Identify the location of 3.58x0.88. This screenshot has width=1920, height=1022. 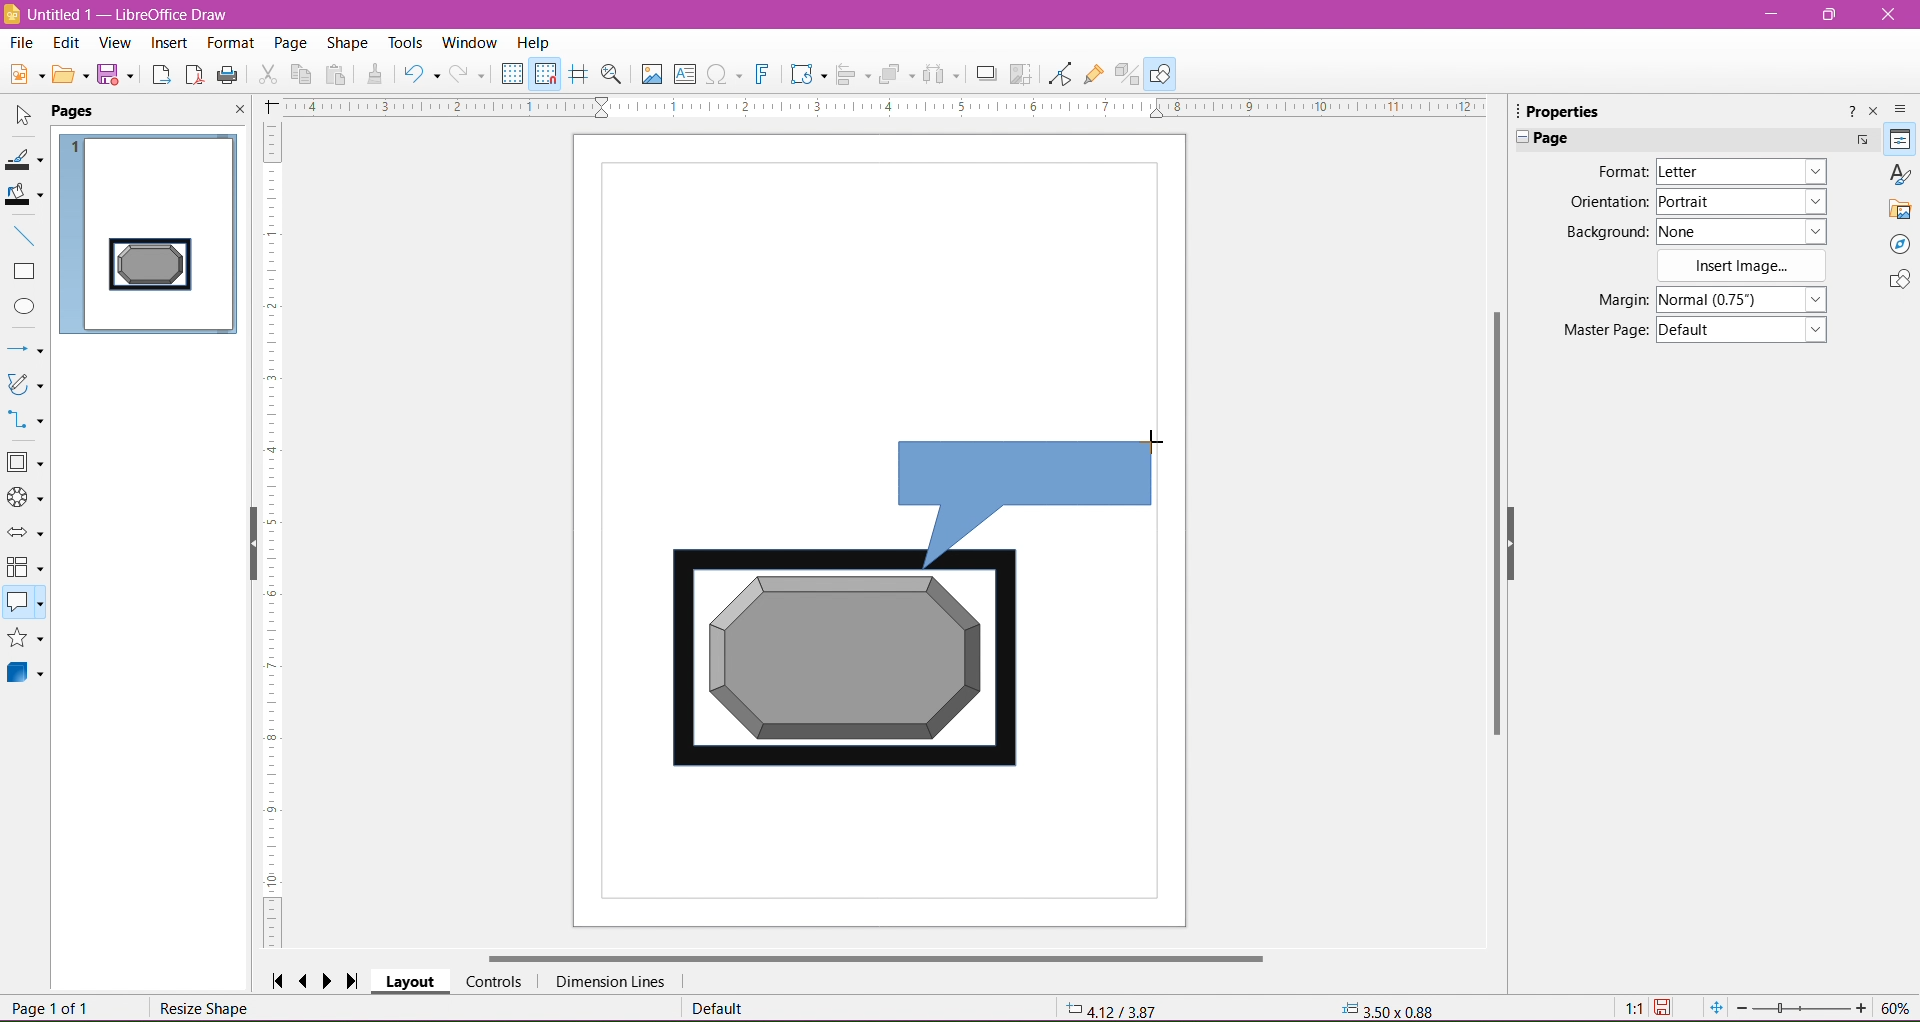
(1383, 1008).